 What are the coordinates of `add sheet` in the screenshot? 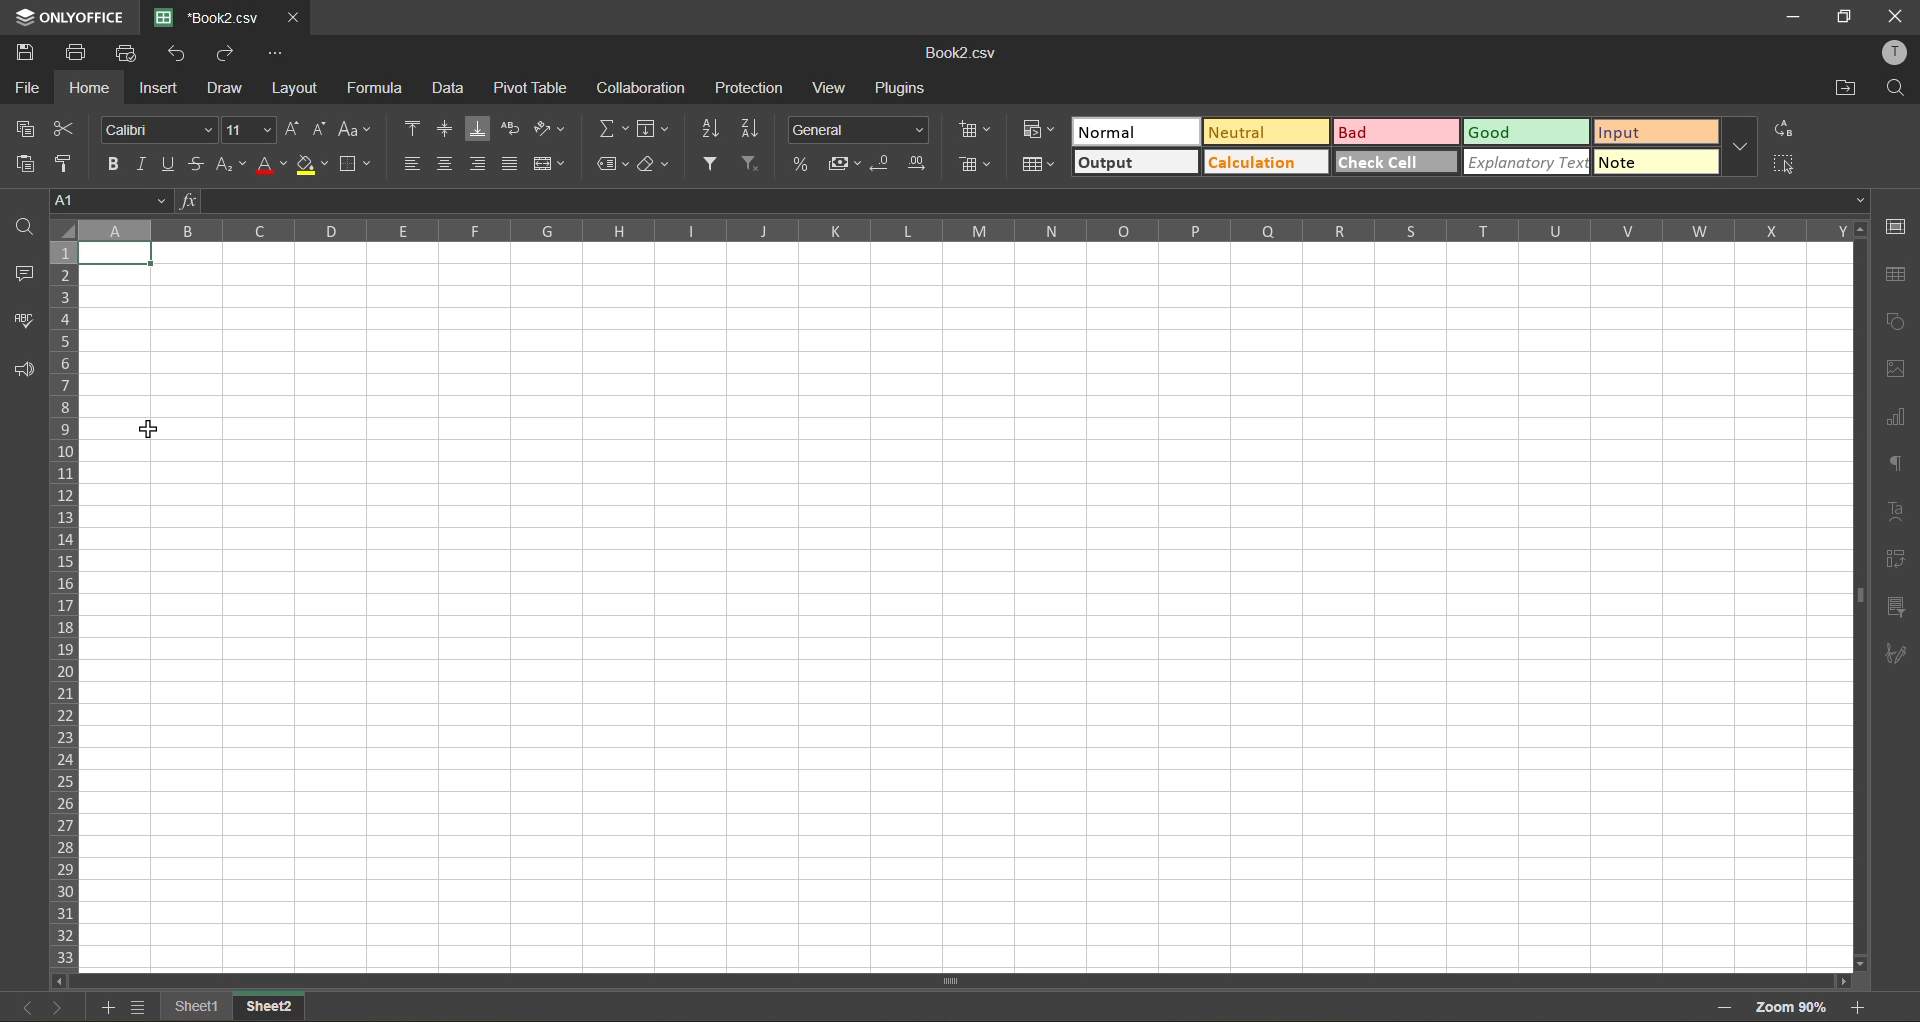 It's located at (109, 1008).